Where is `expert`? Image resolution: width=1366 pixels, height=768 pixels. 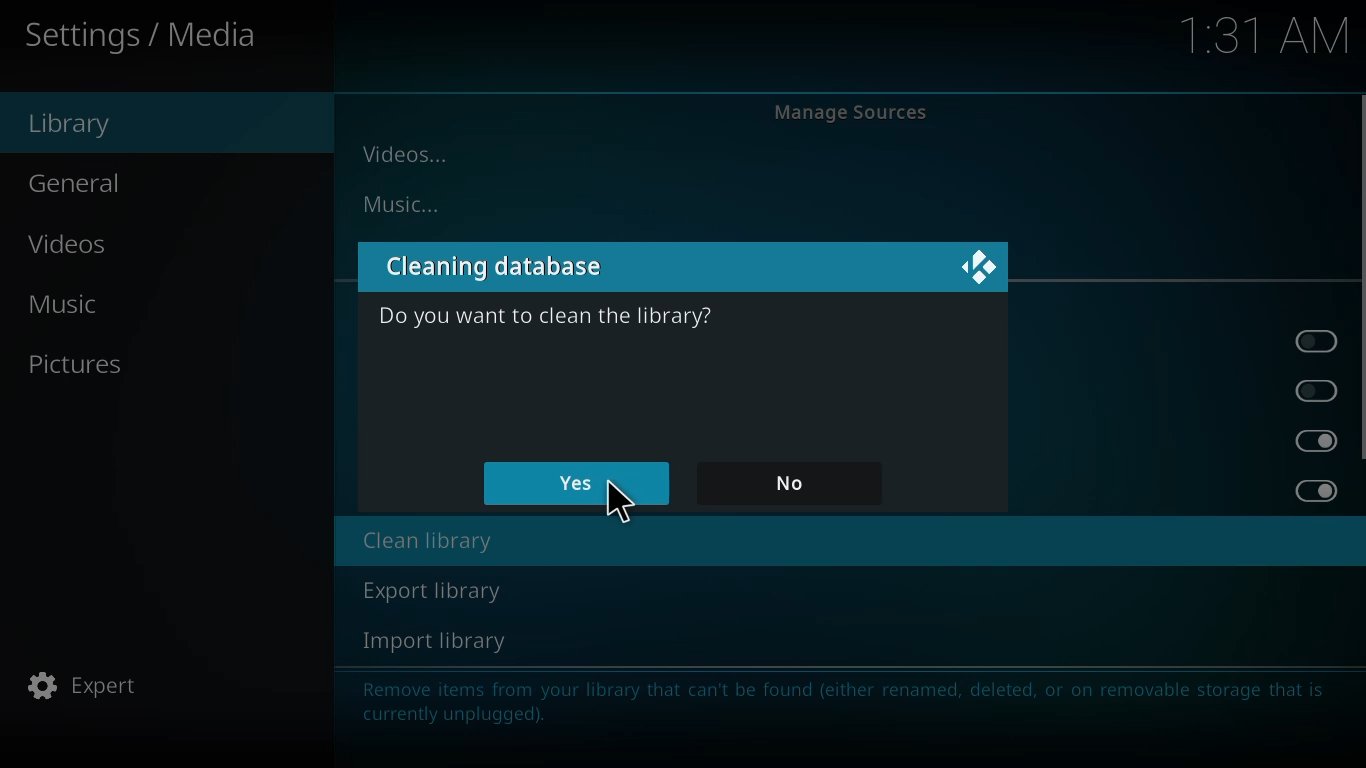 expert is located at coordinates (91, 685).